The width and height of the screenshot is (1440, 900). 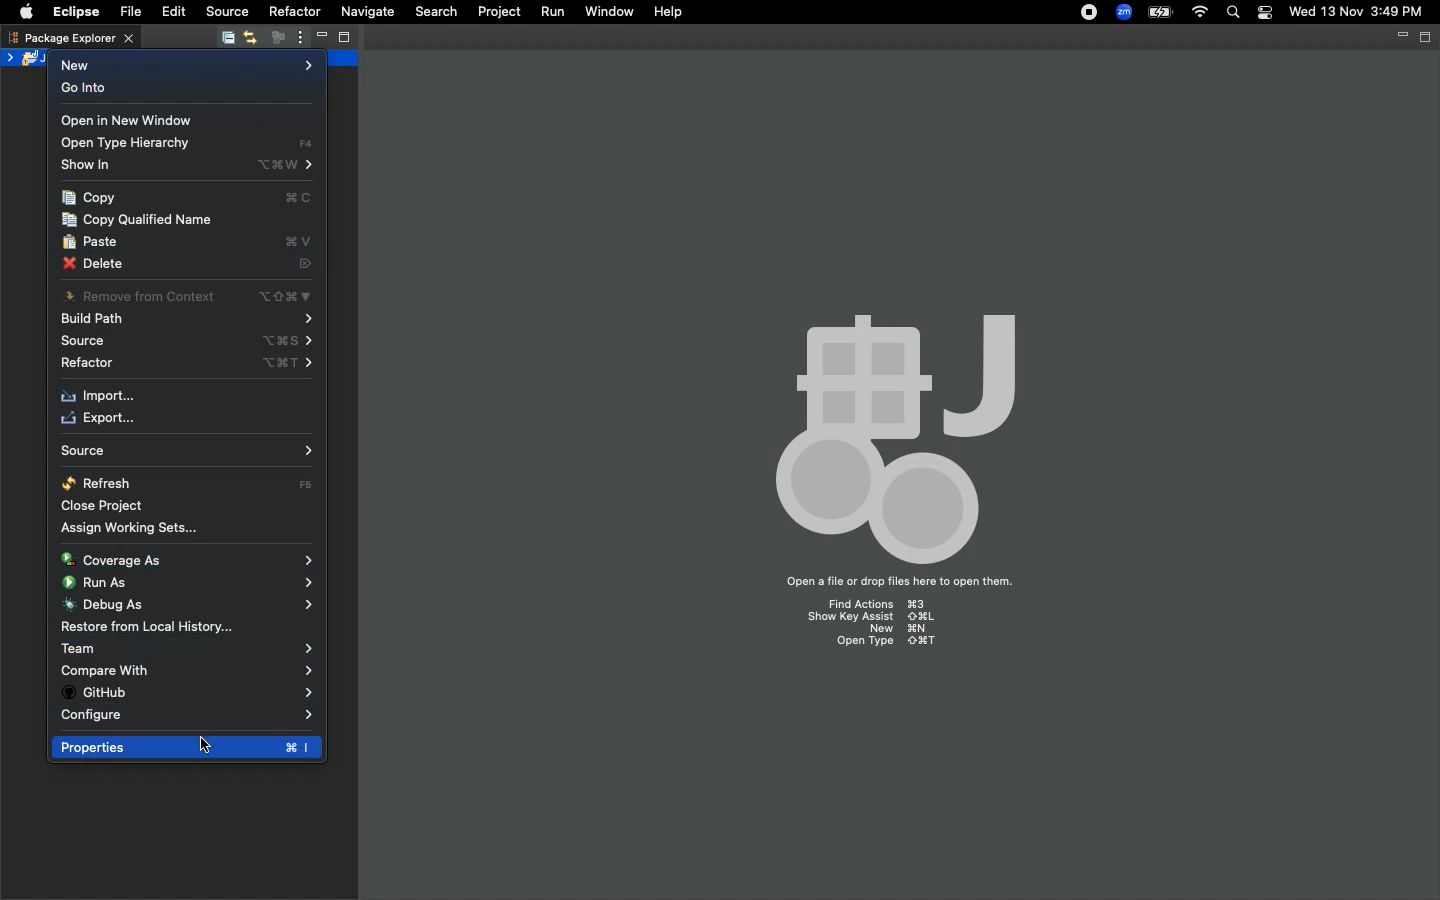 I want to click on Apple logo, so click(x=26, y=12).